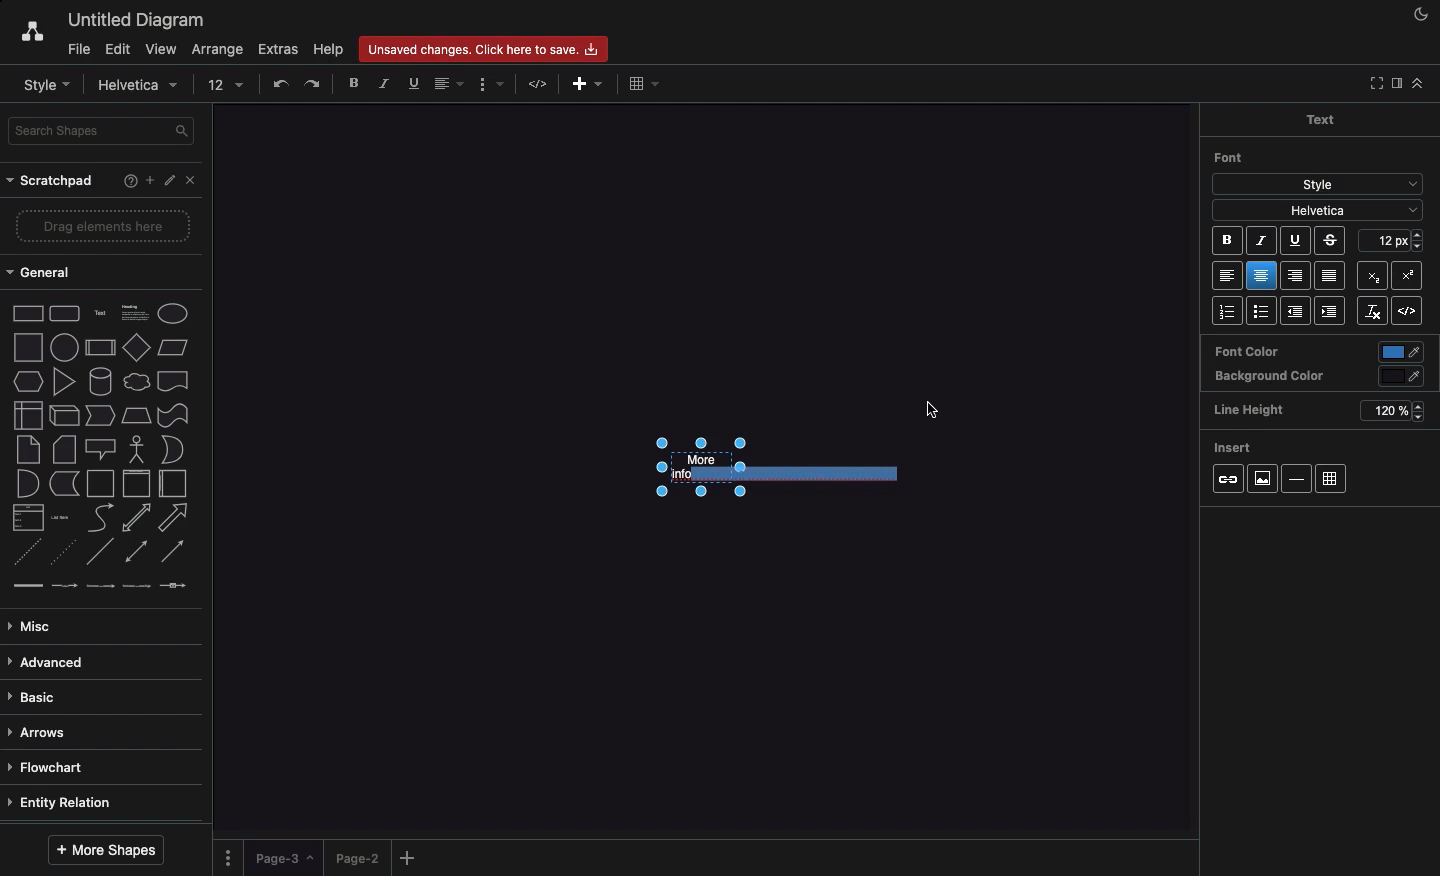 This screenshot has height=876, width=1440. What do you see at coordinates (100, 348) in the screenshot?
I see `process` at bounding box center [100, 348].